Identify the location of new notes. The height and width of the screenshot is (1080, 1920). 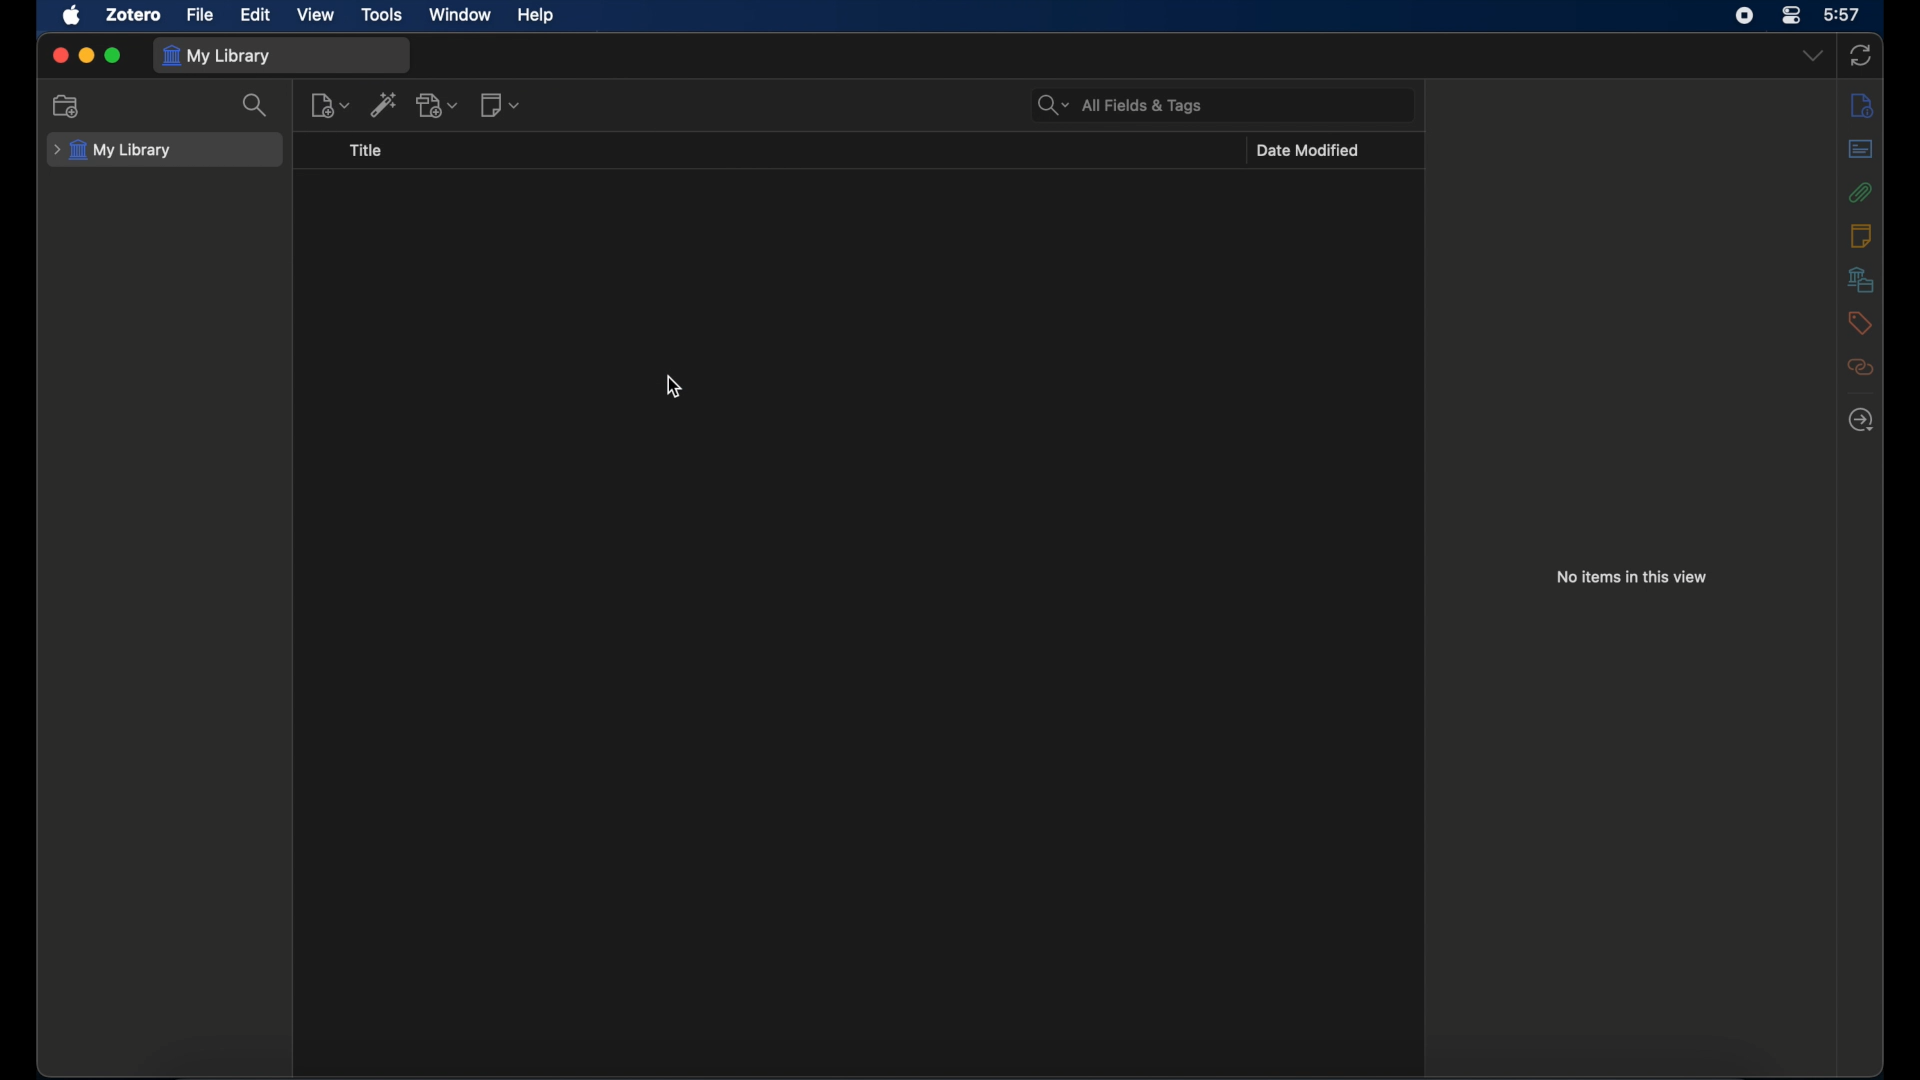
(502, 104).